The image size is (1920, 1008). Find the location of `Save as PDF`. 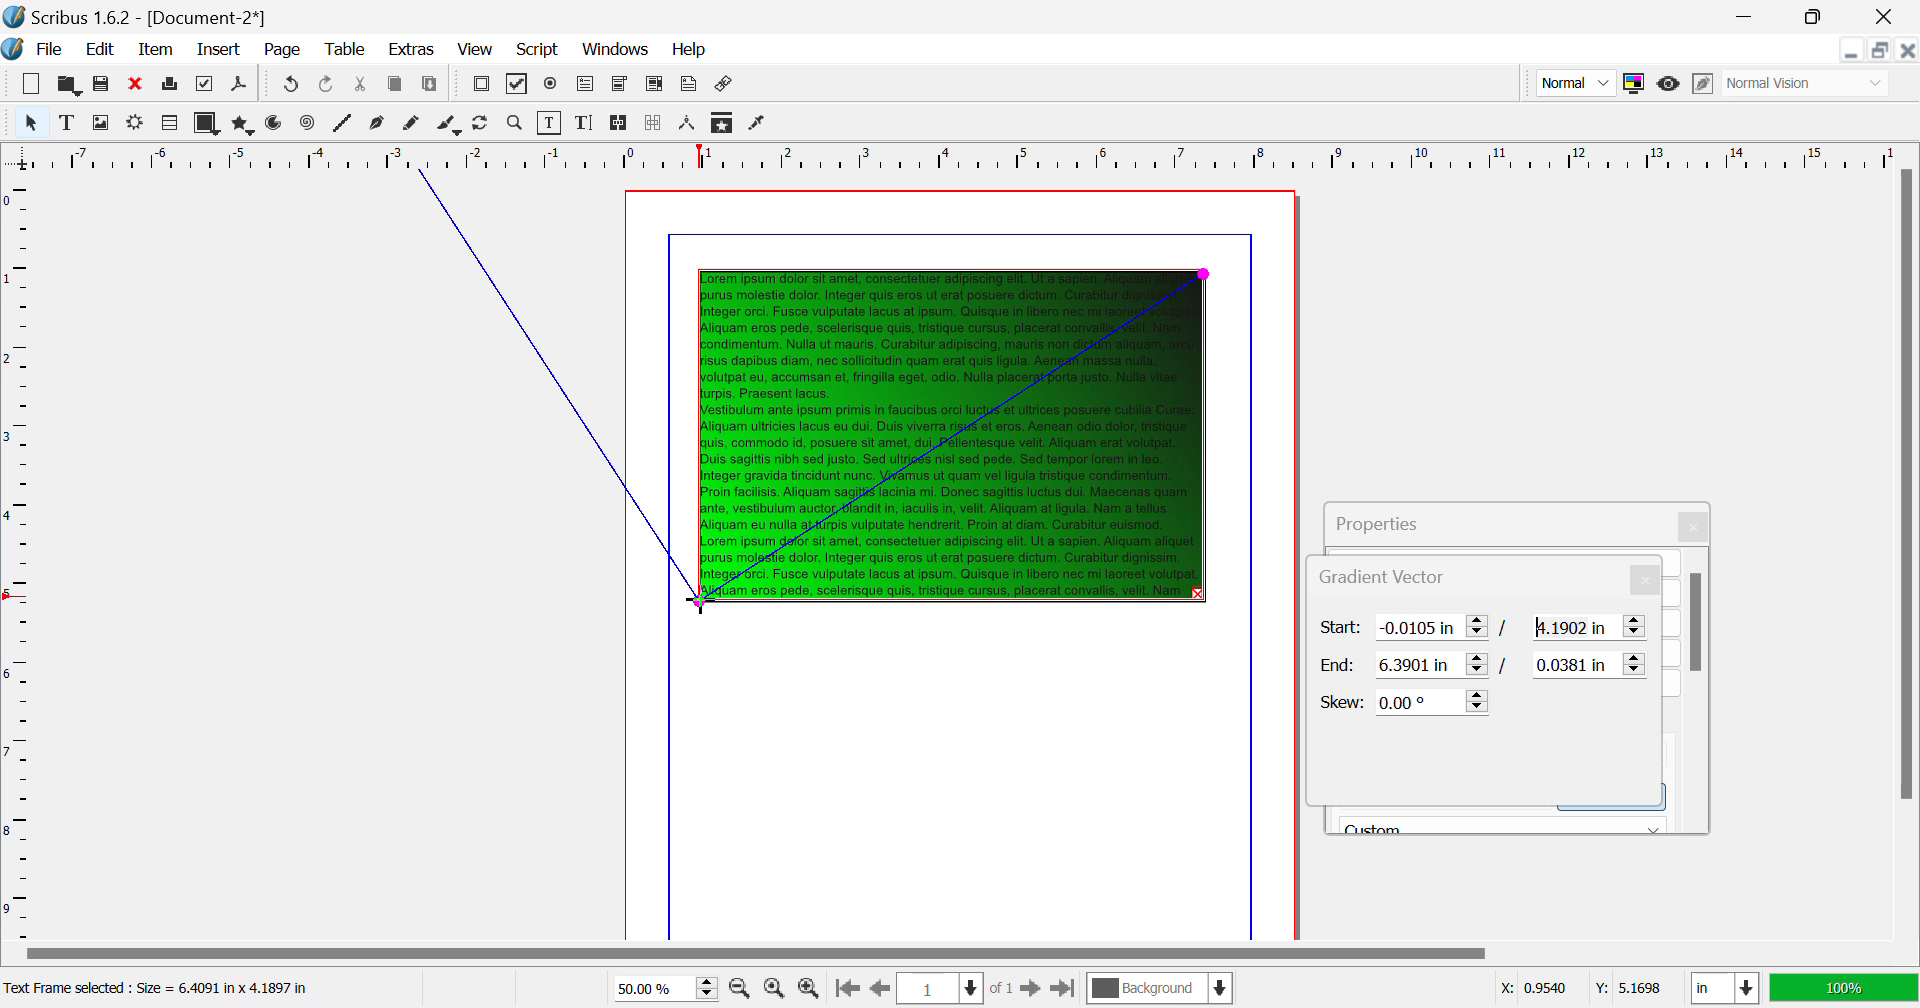

Save as PDF is located at coordinates (240, 86).